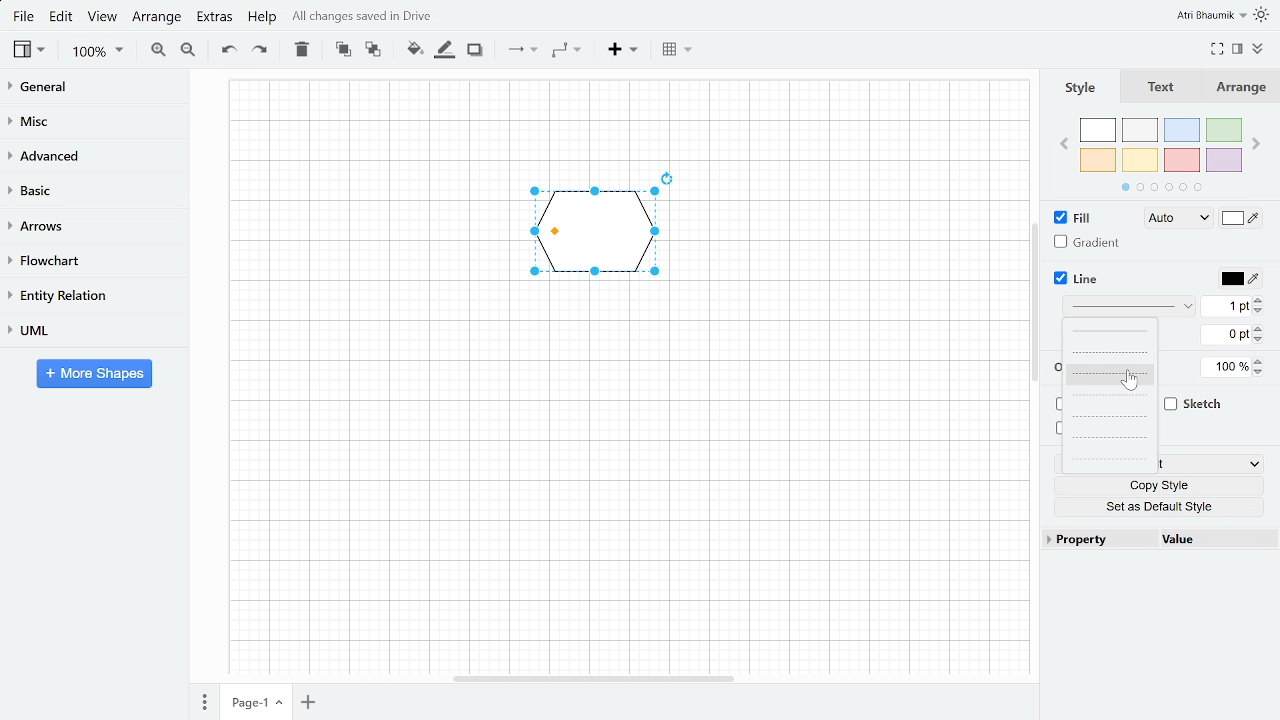 This screenshot has height=720, width=1280. What do you see at coordinates (86, 258) in the screenshot?
I see ` Flow chart` at bounding box center [86, 258].